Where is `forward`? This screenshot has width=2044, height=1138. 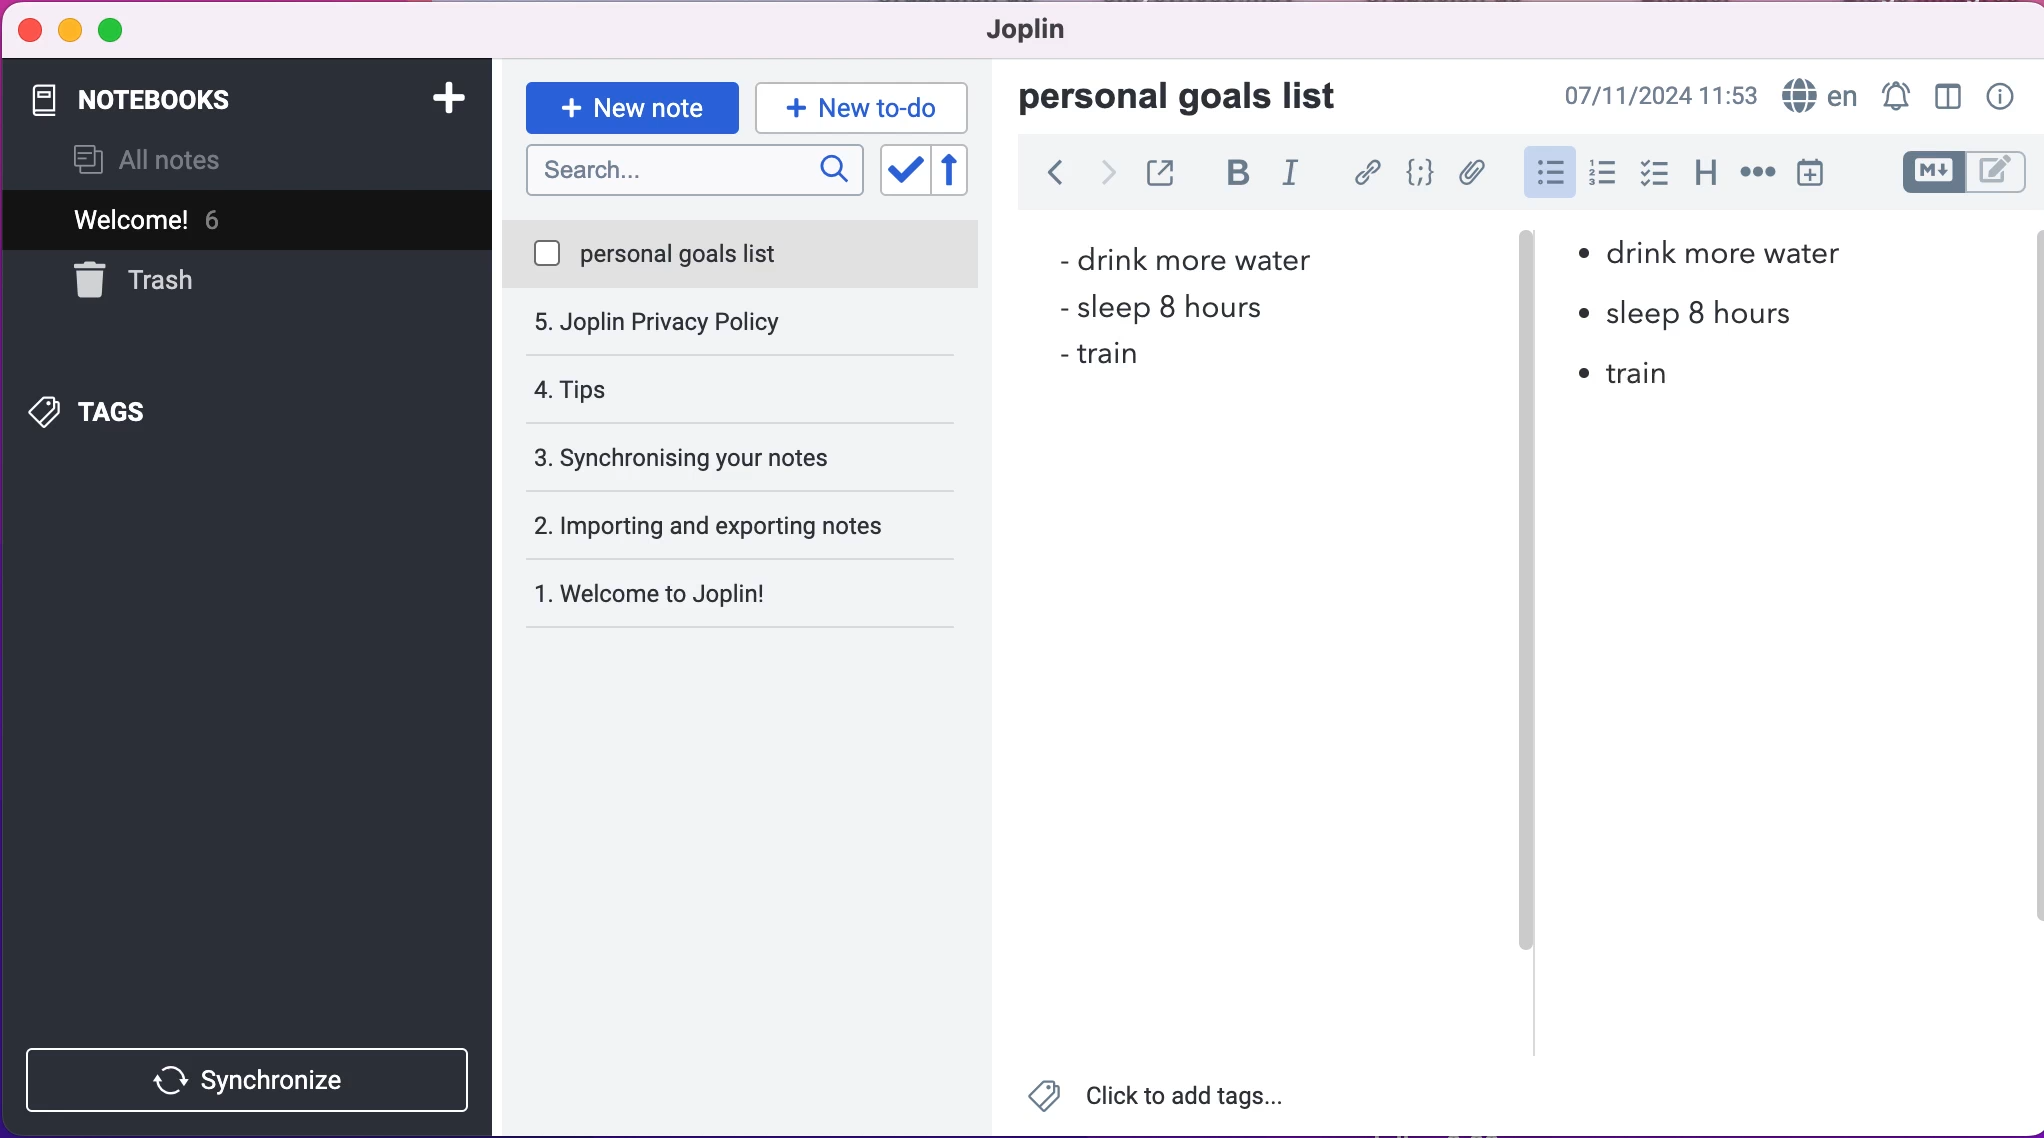 forward is located at coordinates (1109, 177).